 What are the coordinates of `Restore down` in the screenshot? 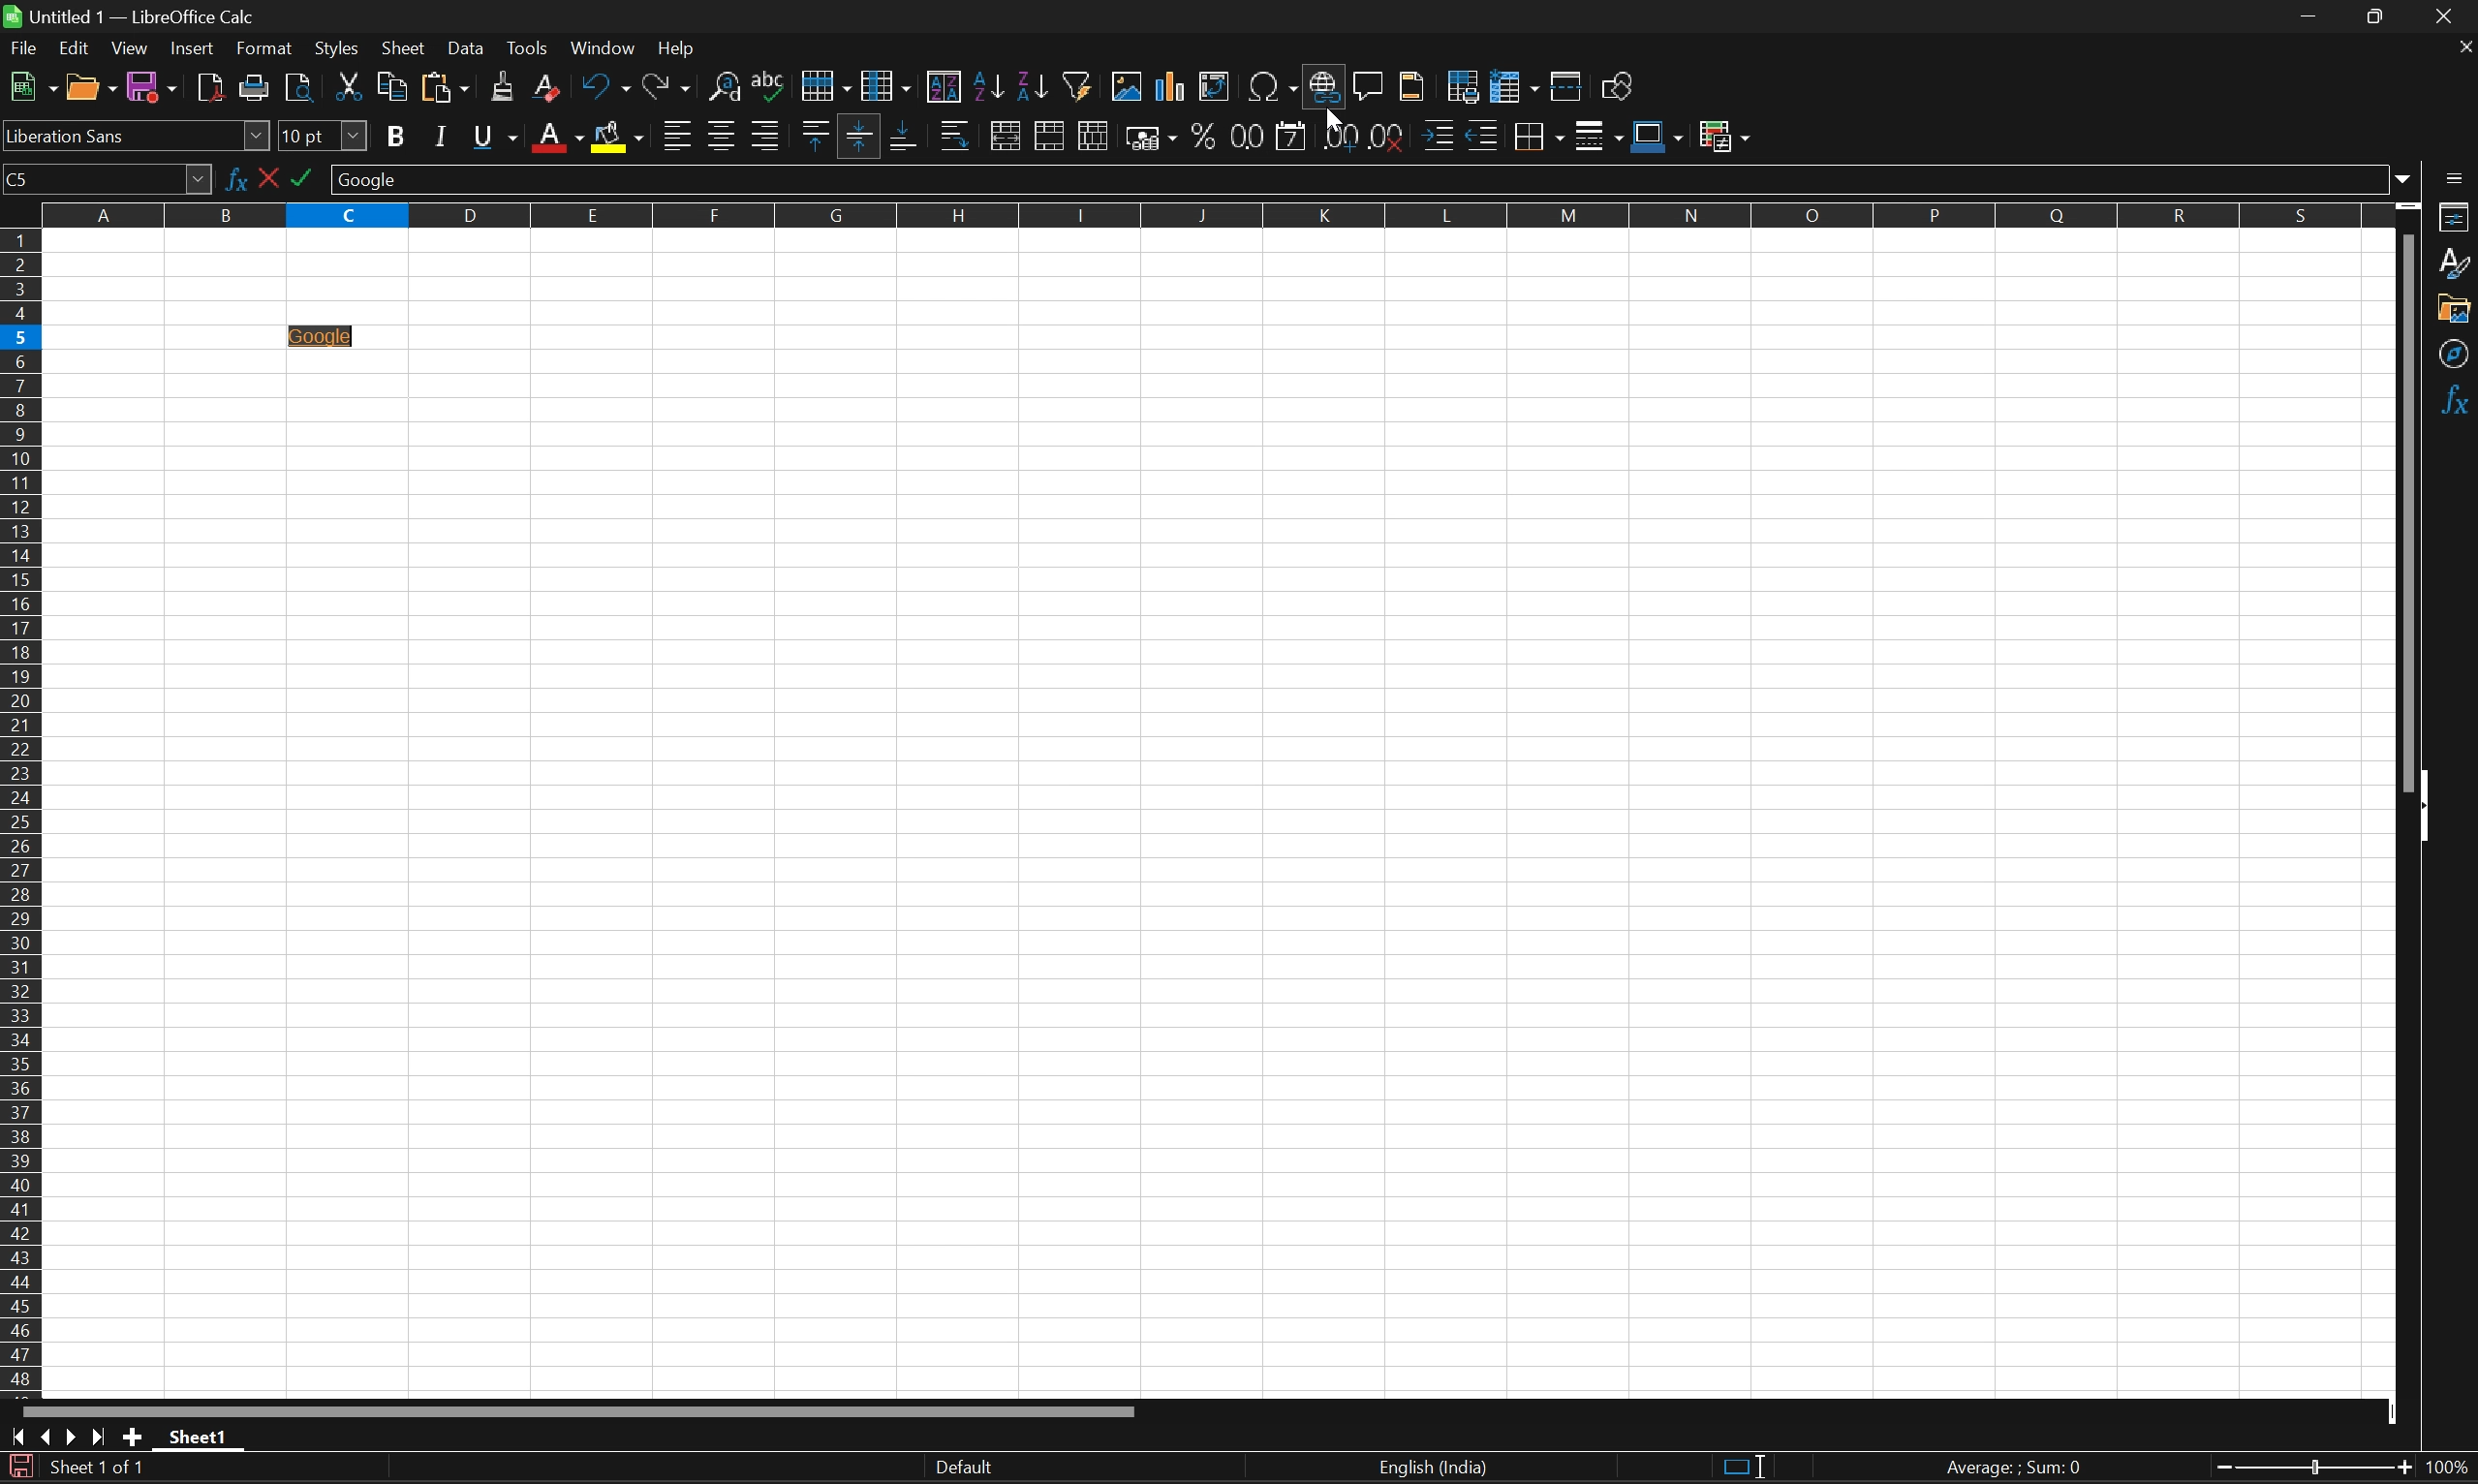 It's located at (2375, 19).